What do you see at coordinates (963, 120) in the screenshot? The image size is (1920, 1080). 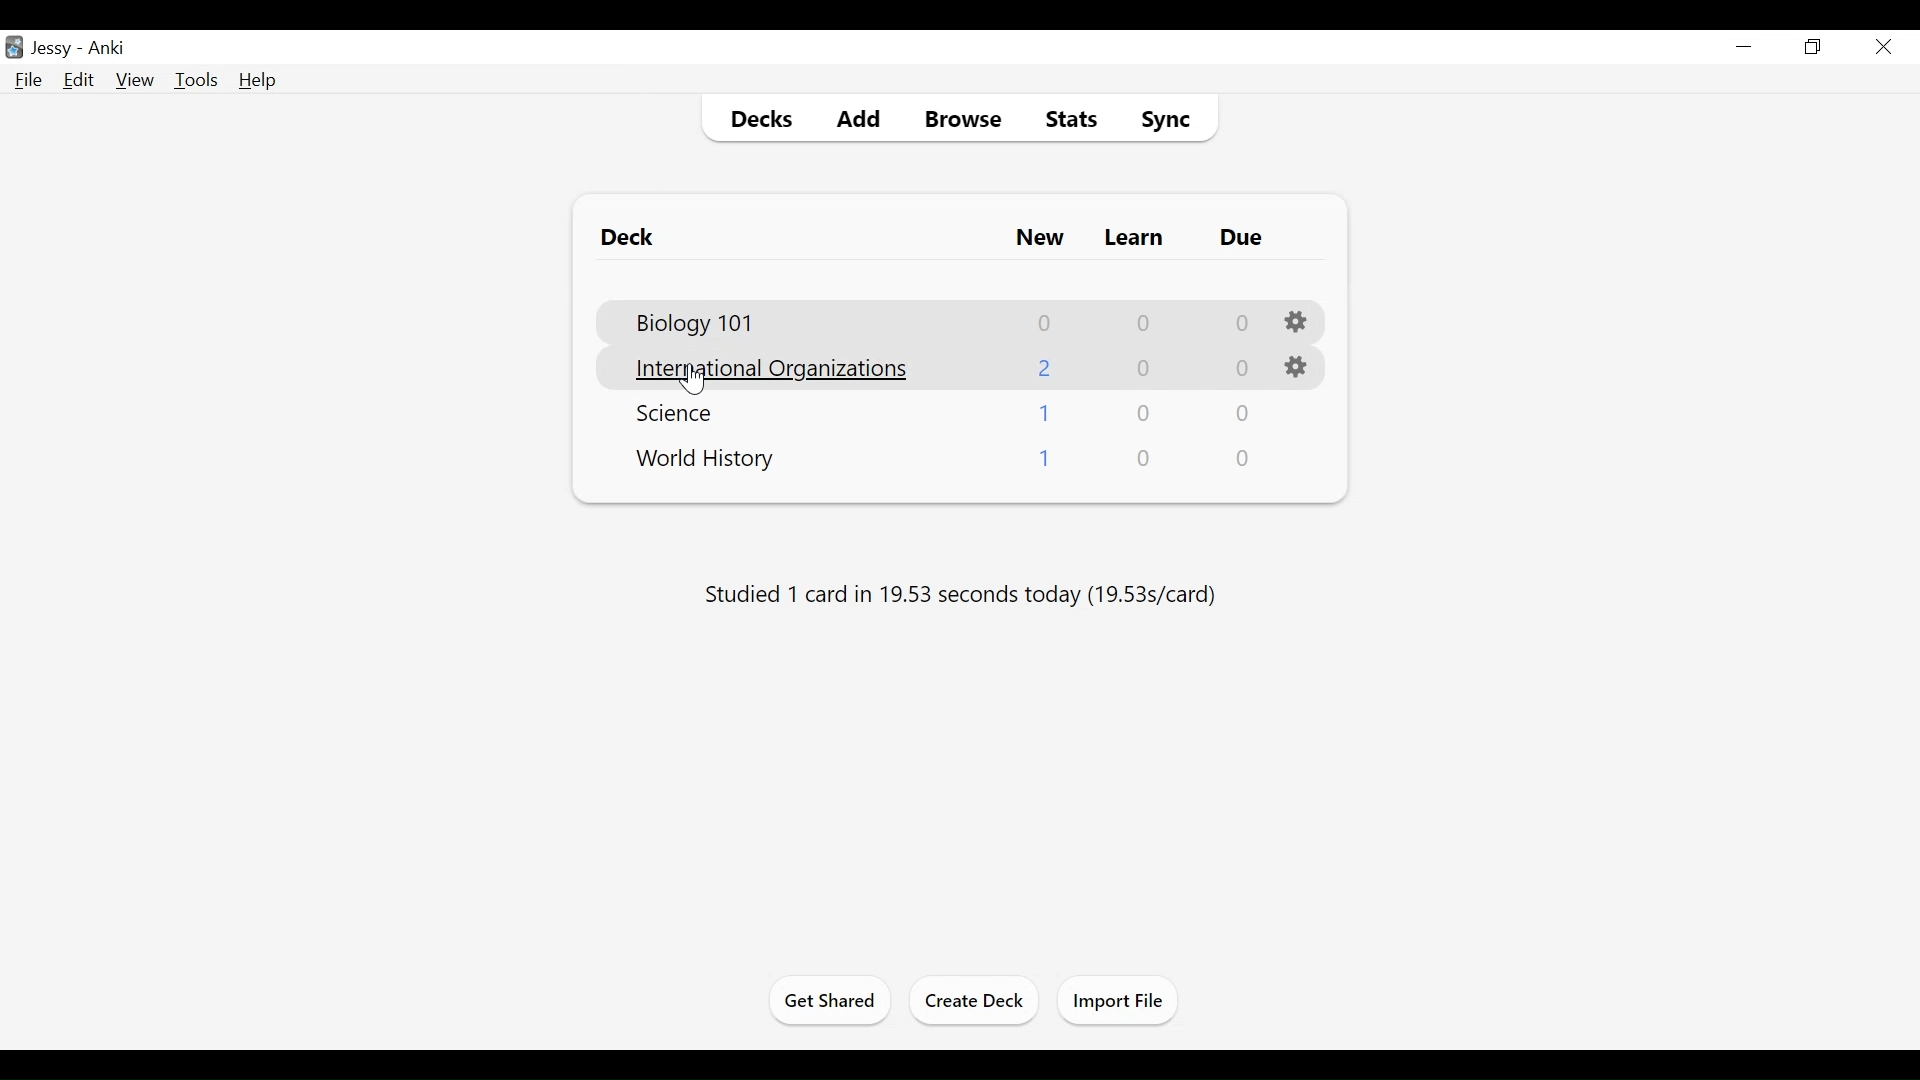 I see `Browse` at bounding box center [963, 120].